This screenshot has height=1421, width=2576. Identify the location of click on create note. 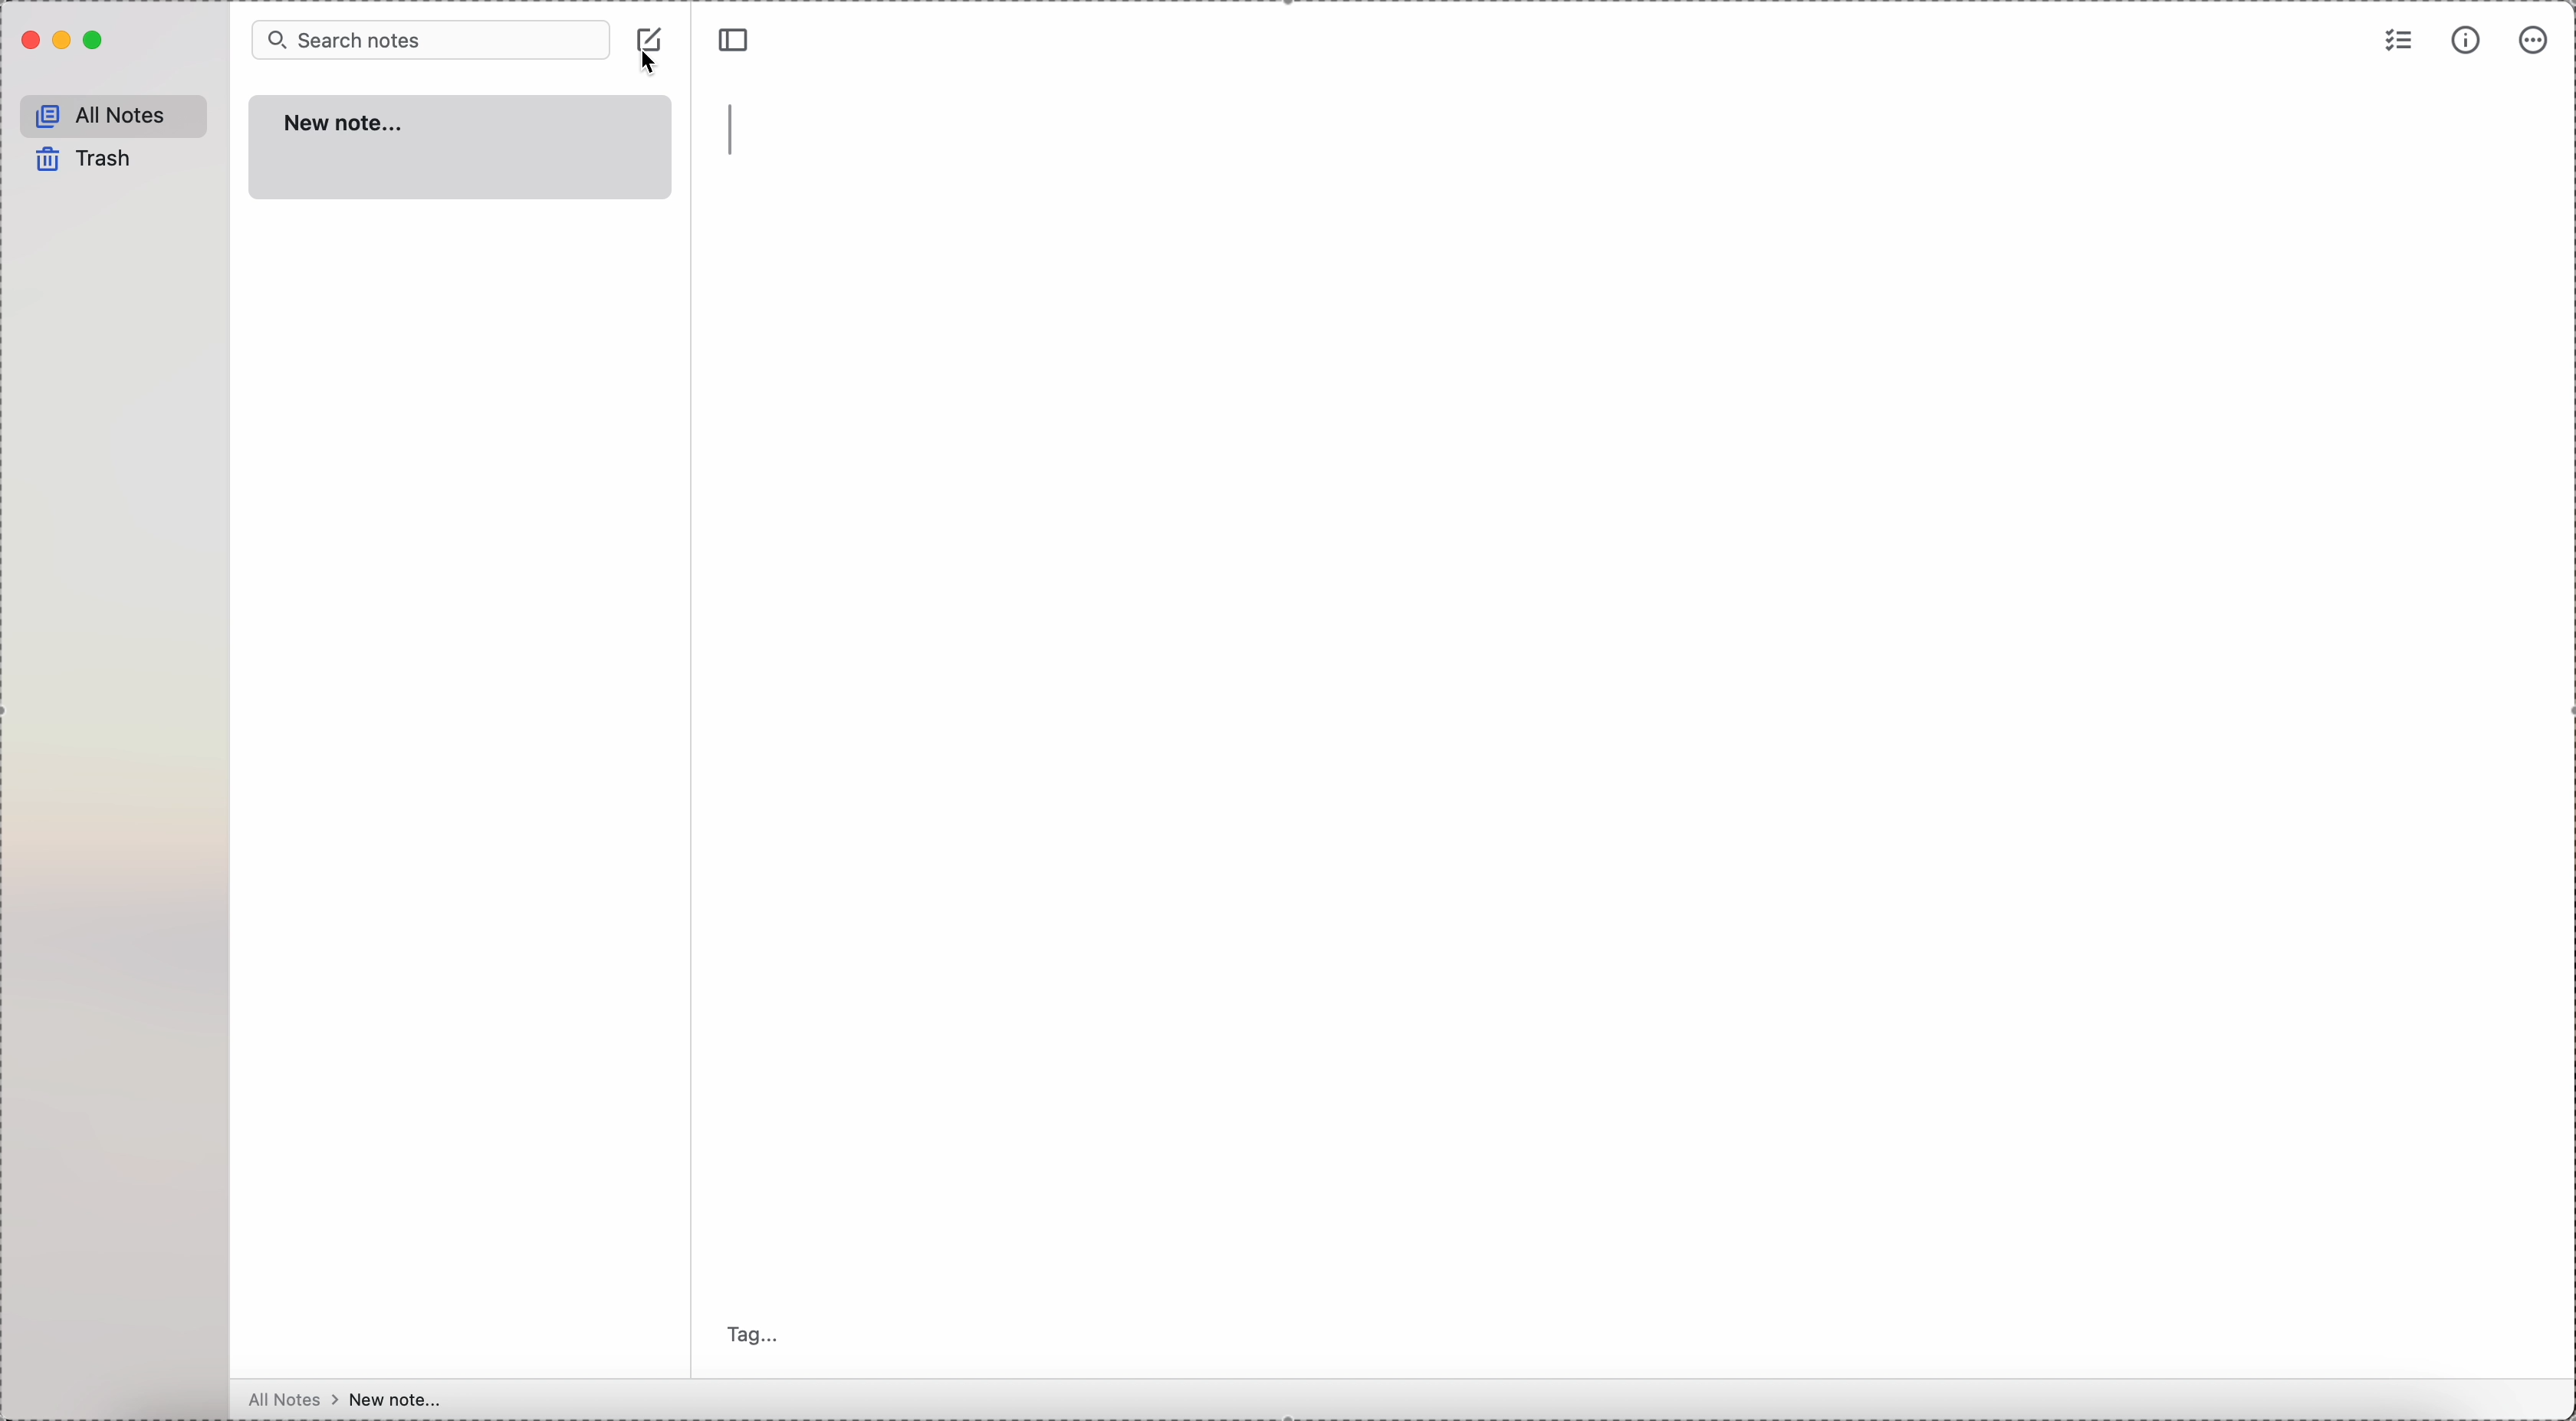
(651, 52).